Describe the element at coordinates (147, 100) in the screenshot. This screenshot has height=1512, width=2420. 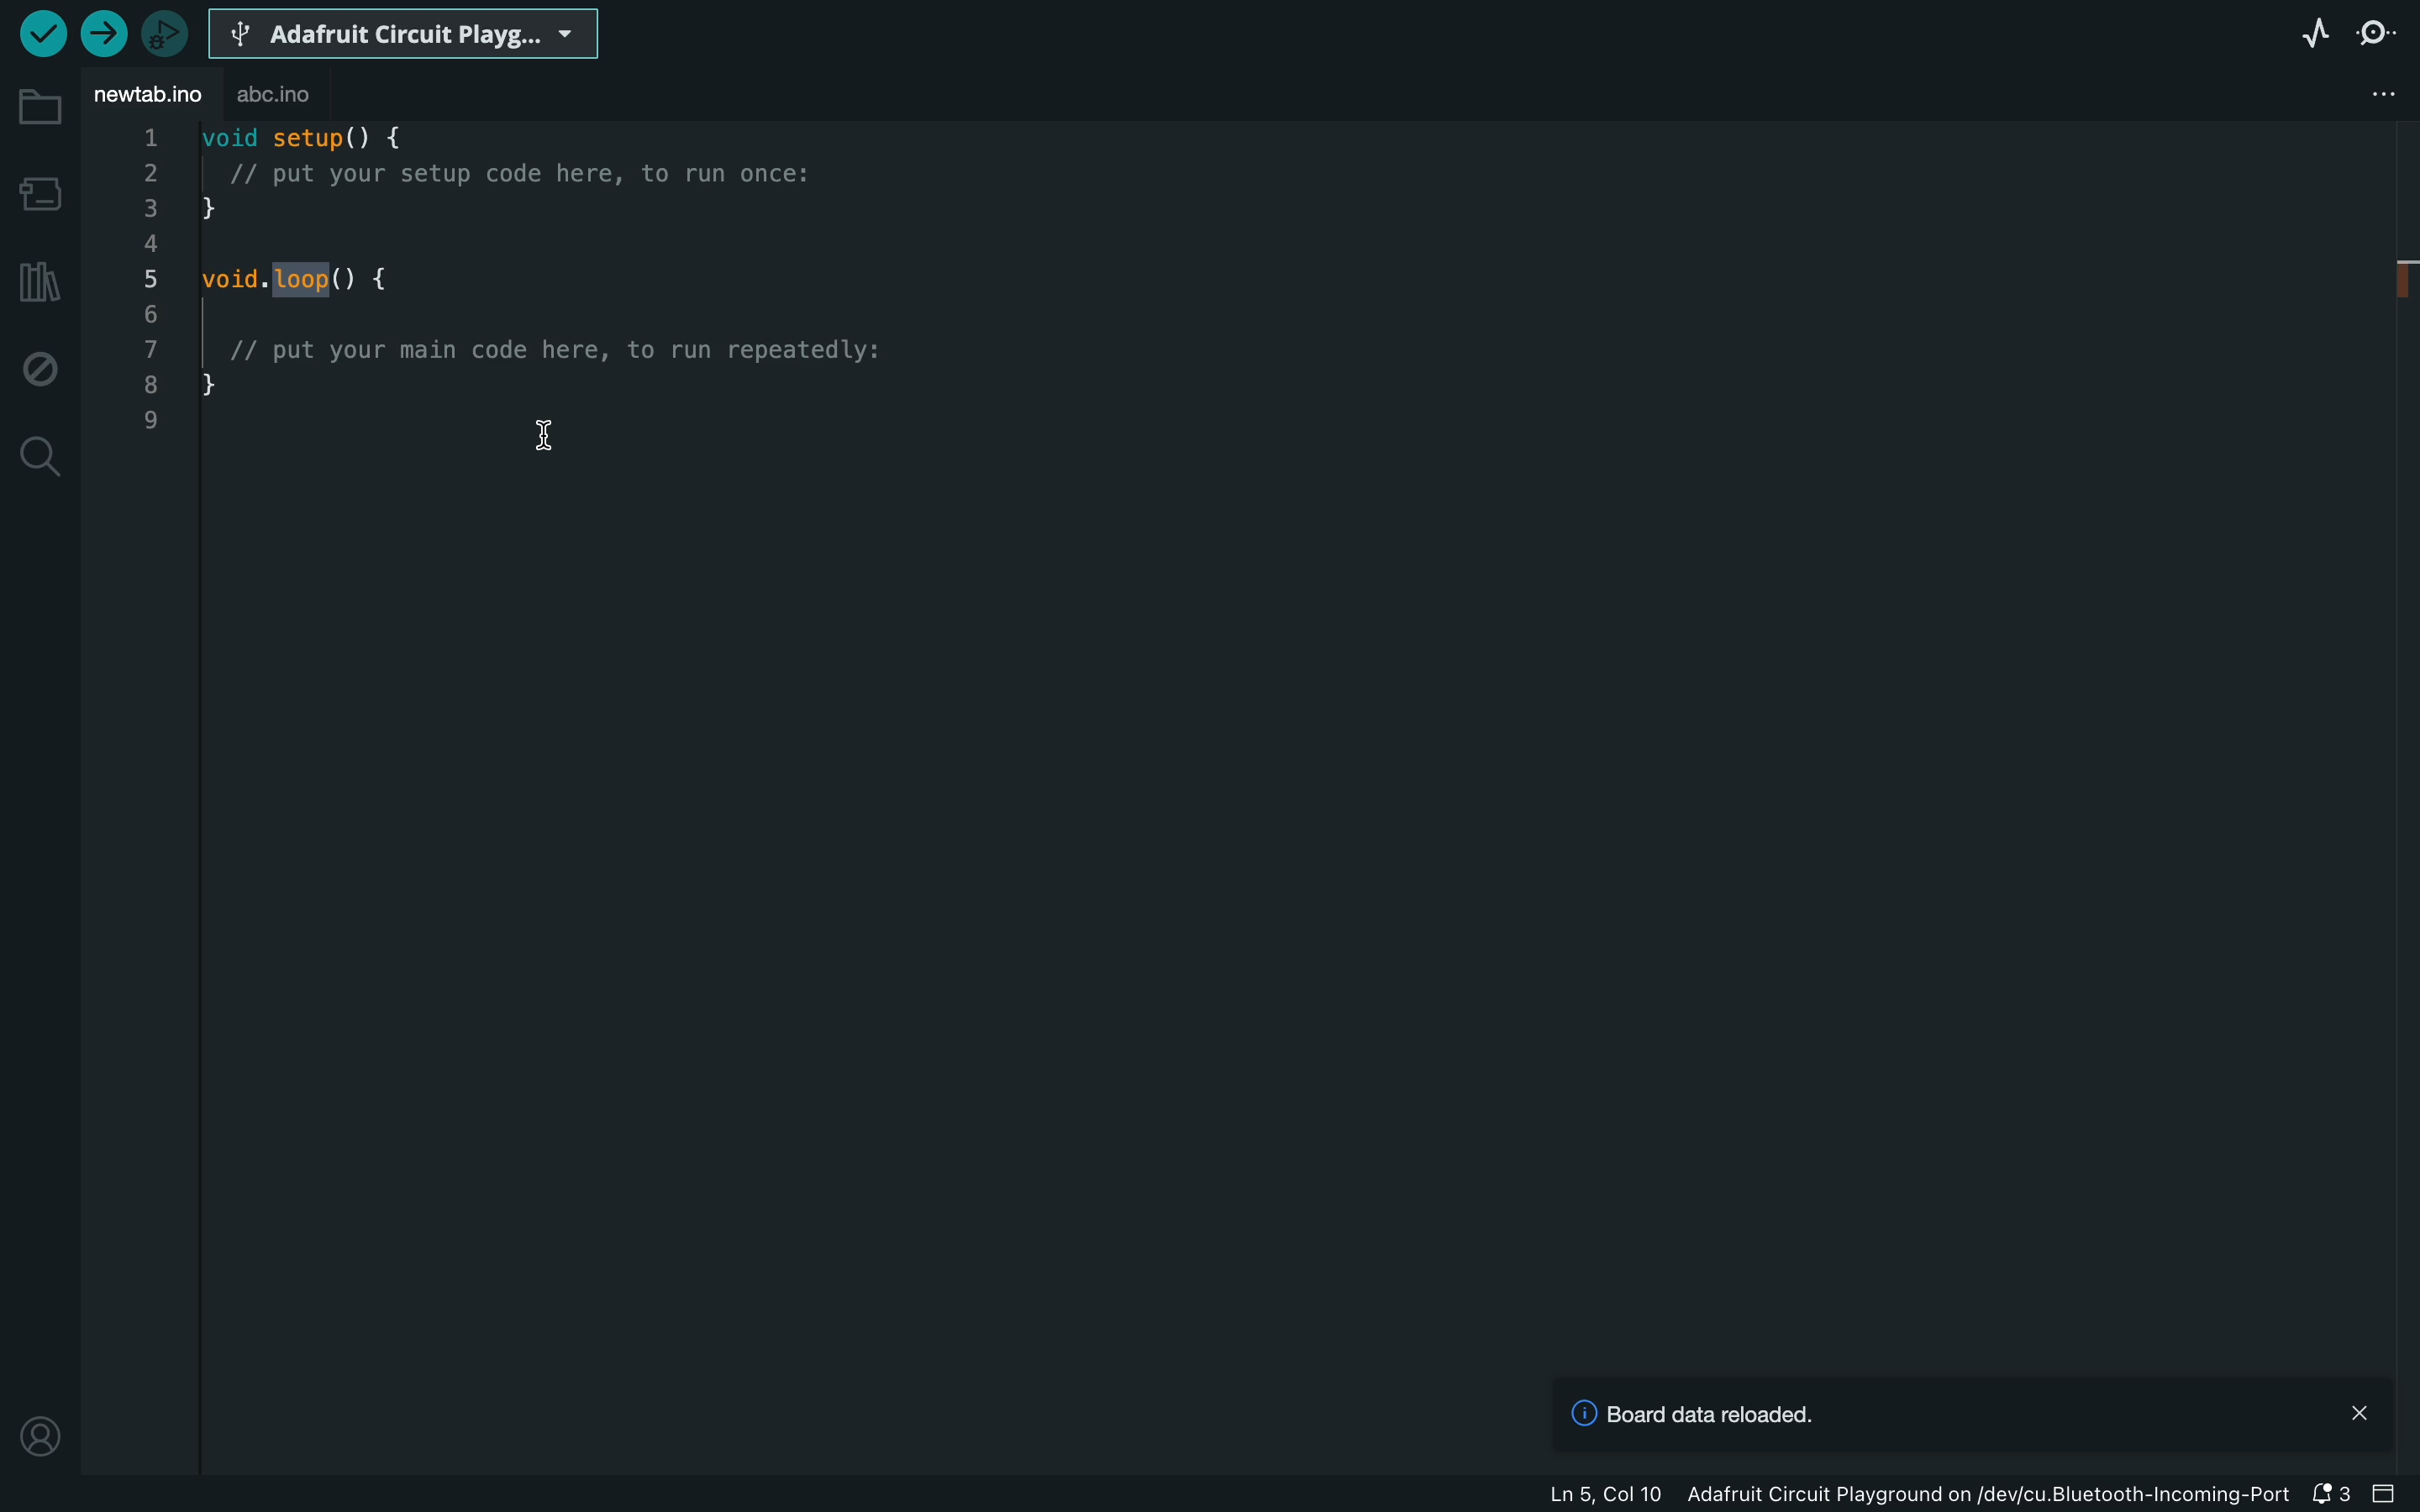
I see `newtab.ino` at that location.